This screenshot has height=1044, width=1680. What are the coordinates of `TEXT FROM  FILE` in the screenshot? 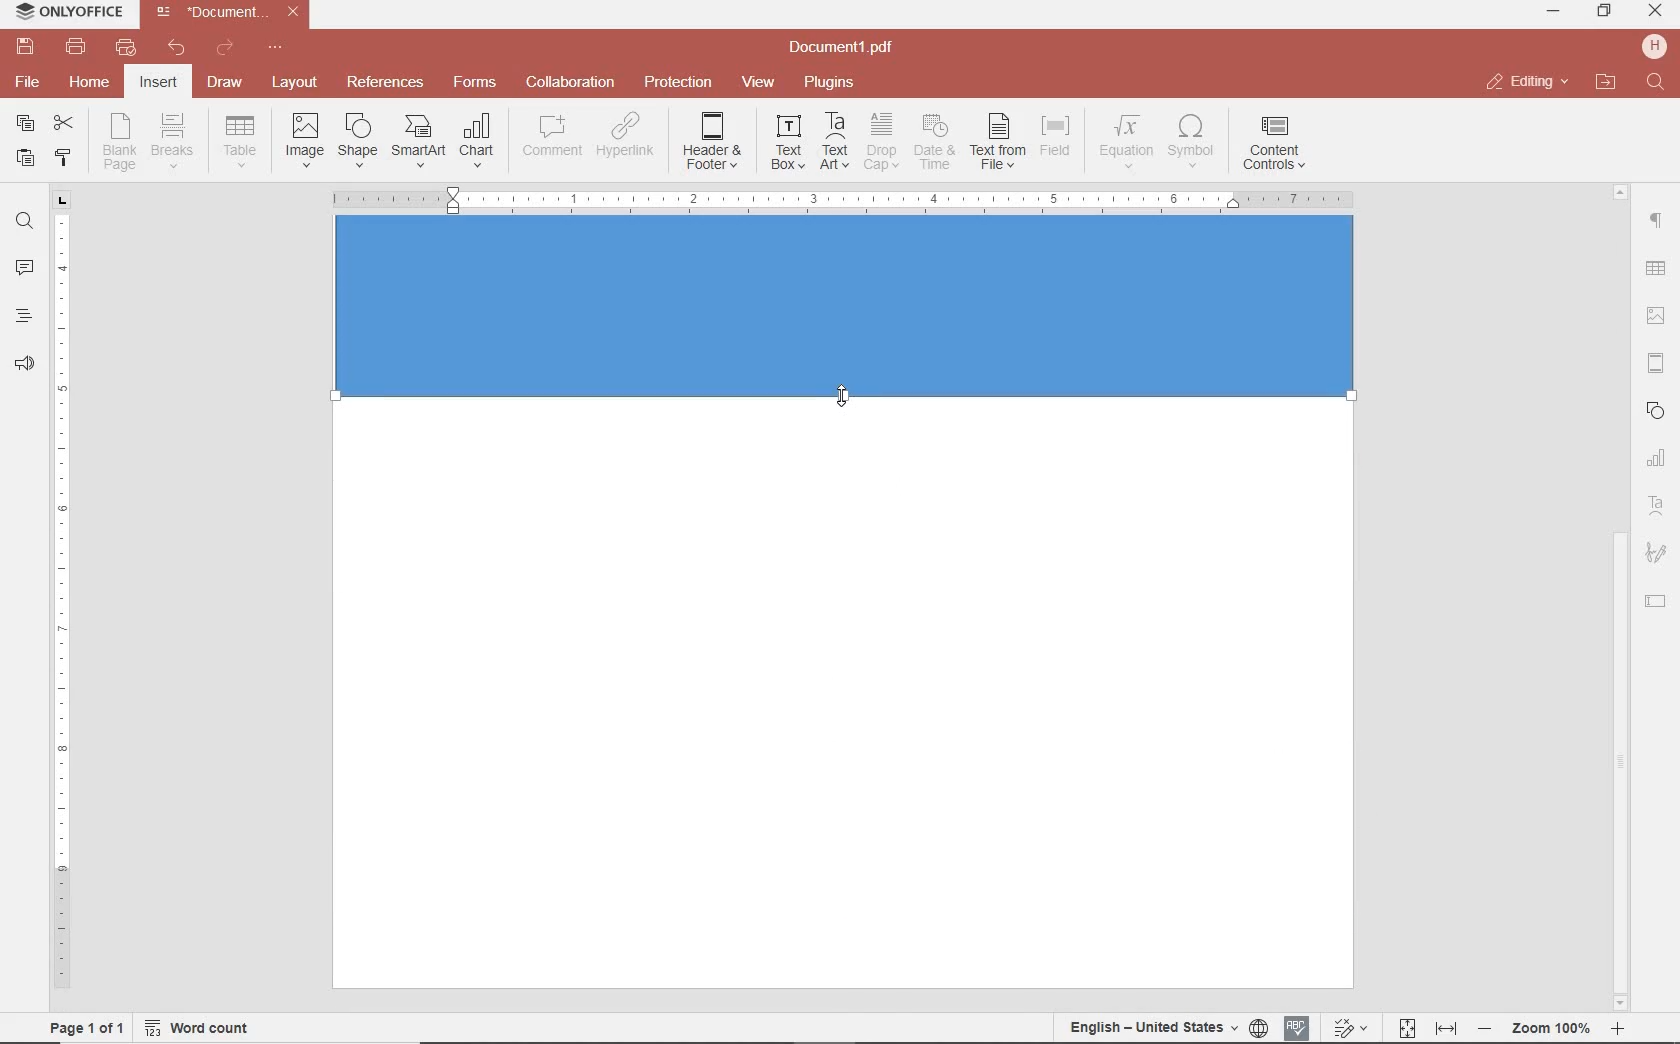 It's located at (998, 142).